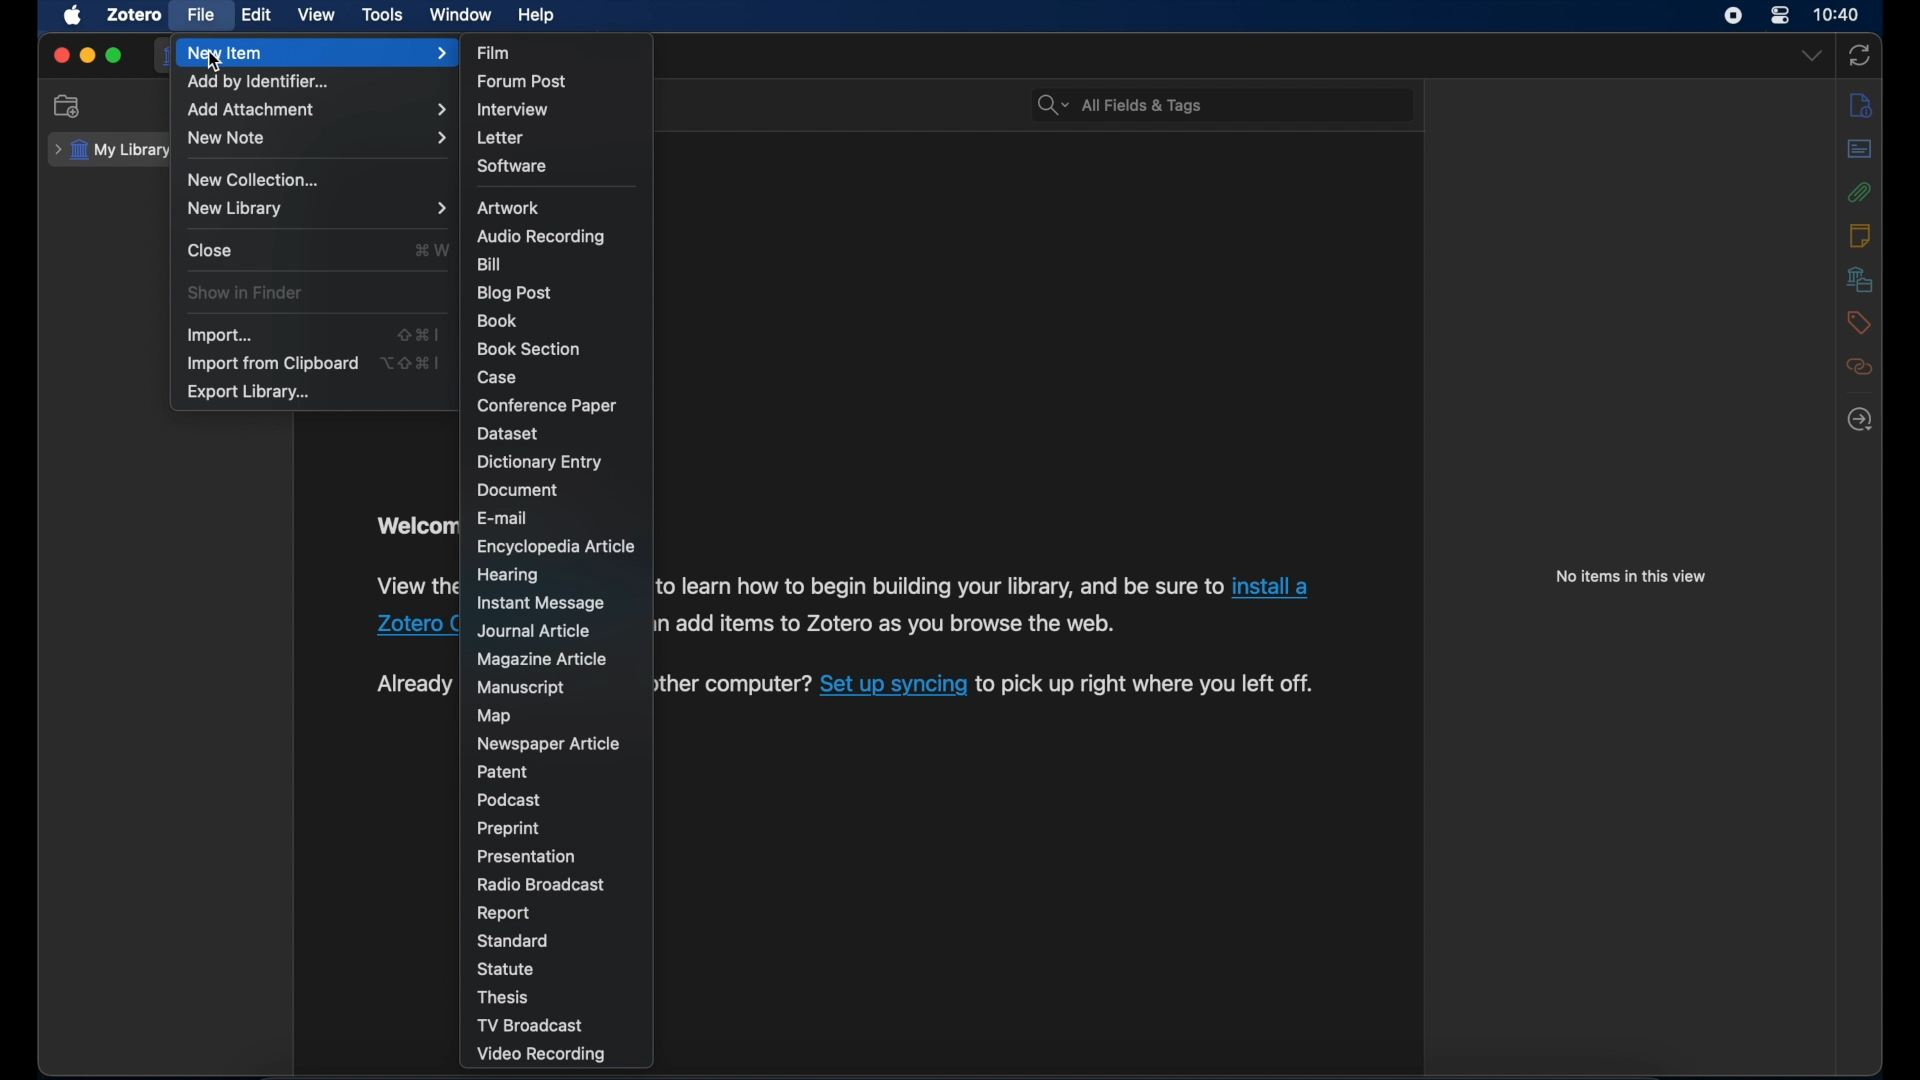 The image size is (1920, 1080). I want to click on standard, so click(516, 941).